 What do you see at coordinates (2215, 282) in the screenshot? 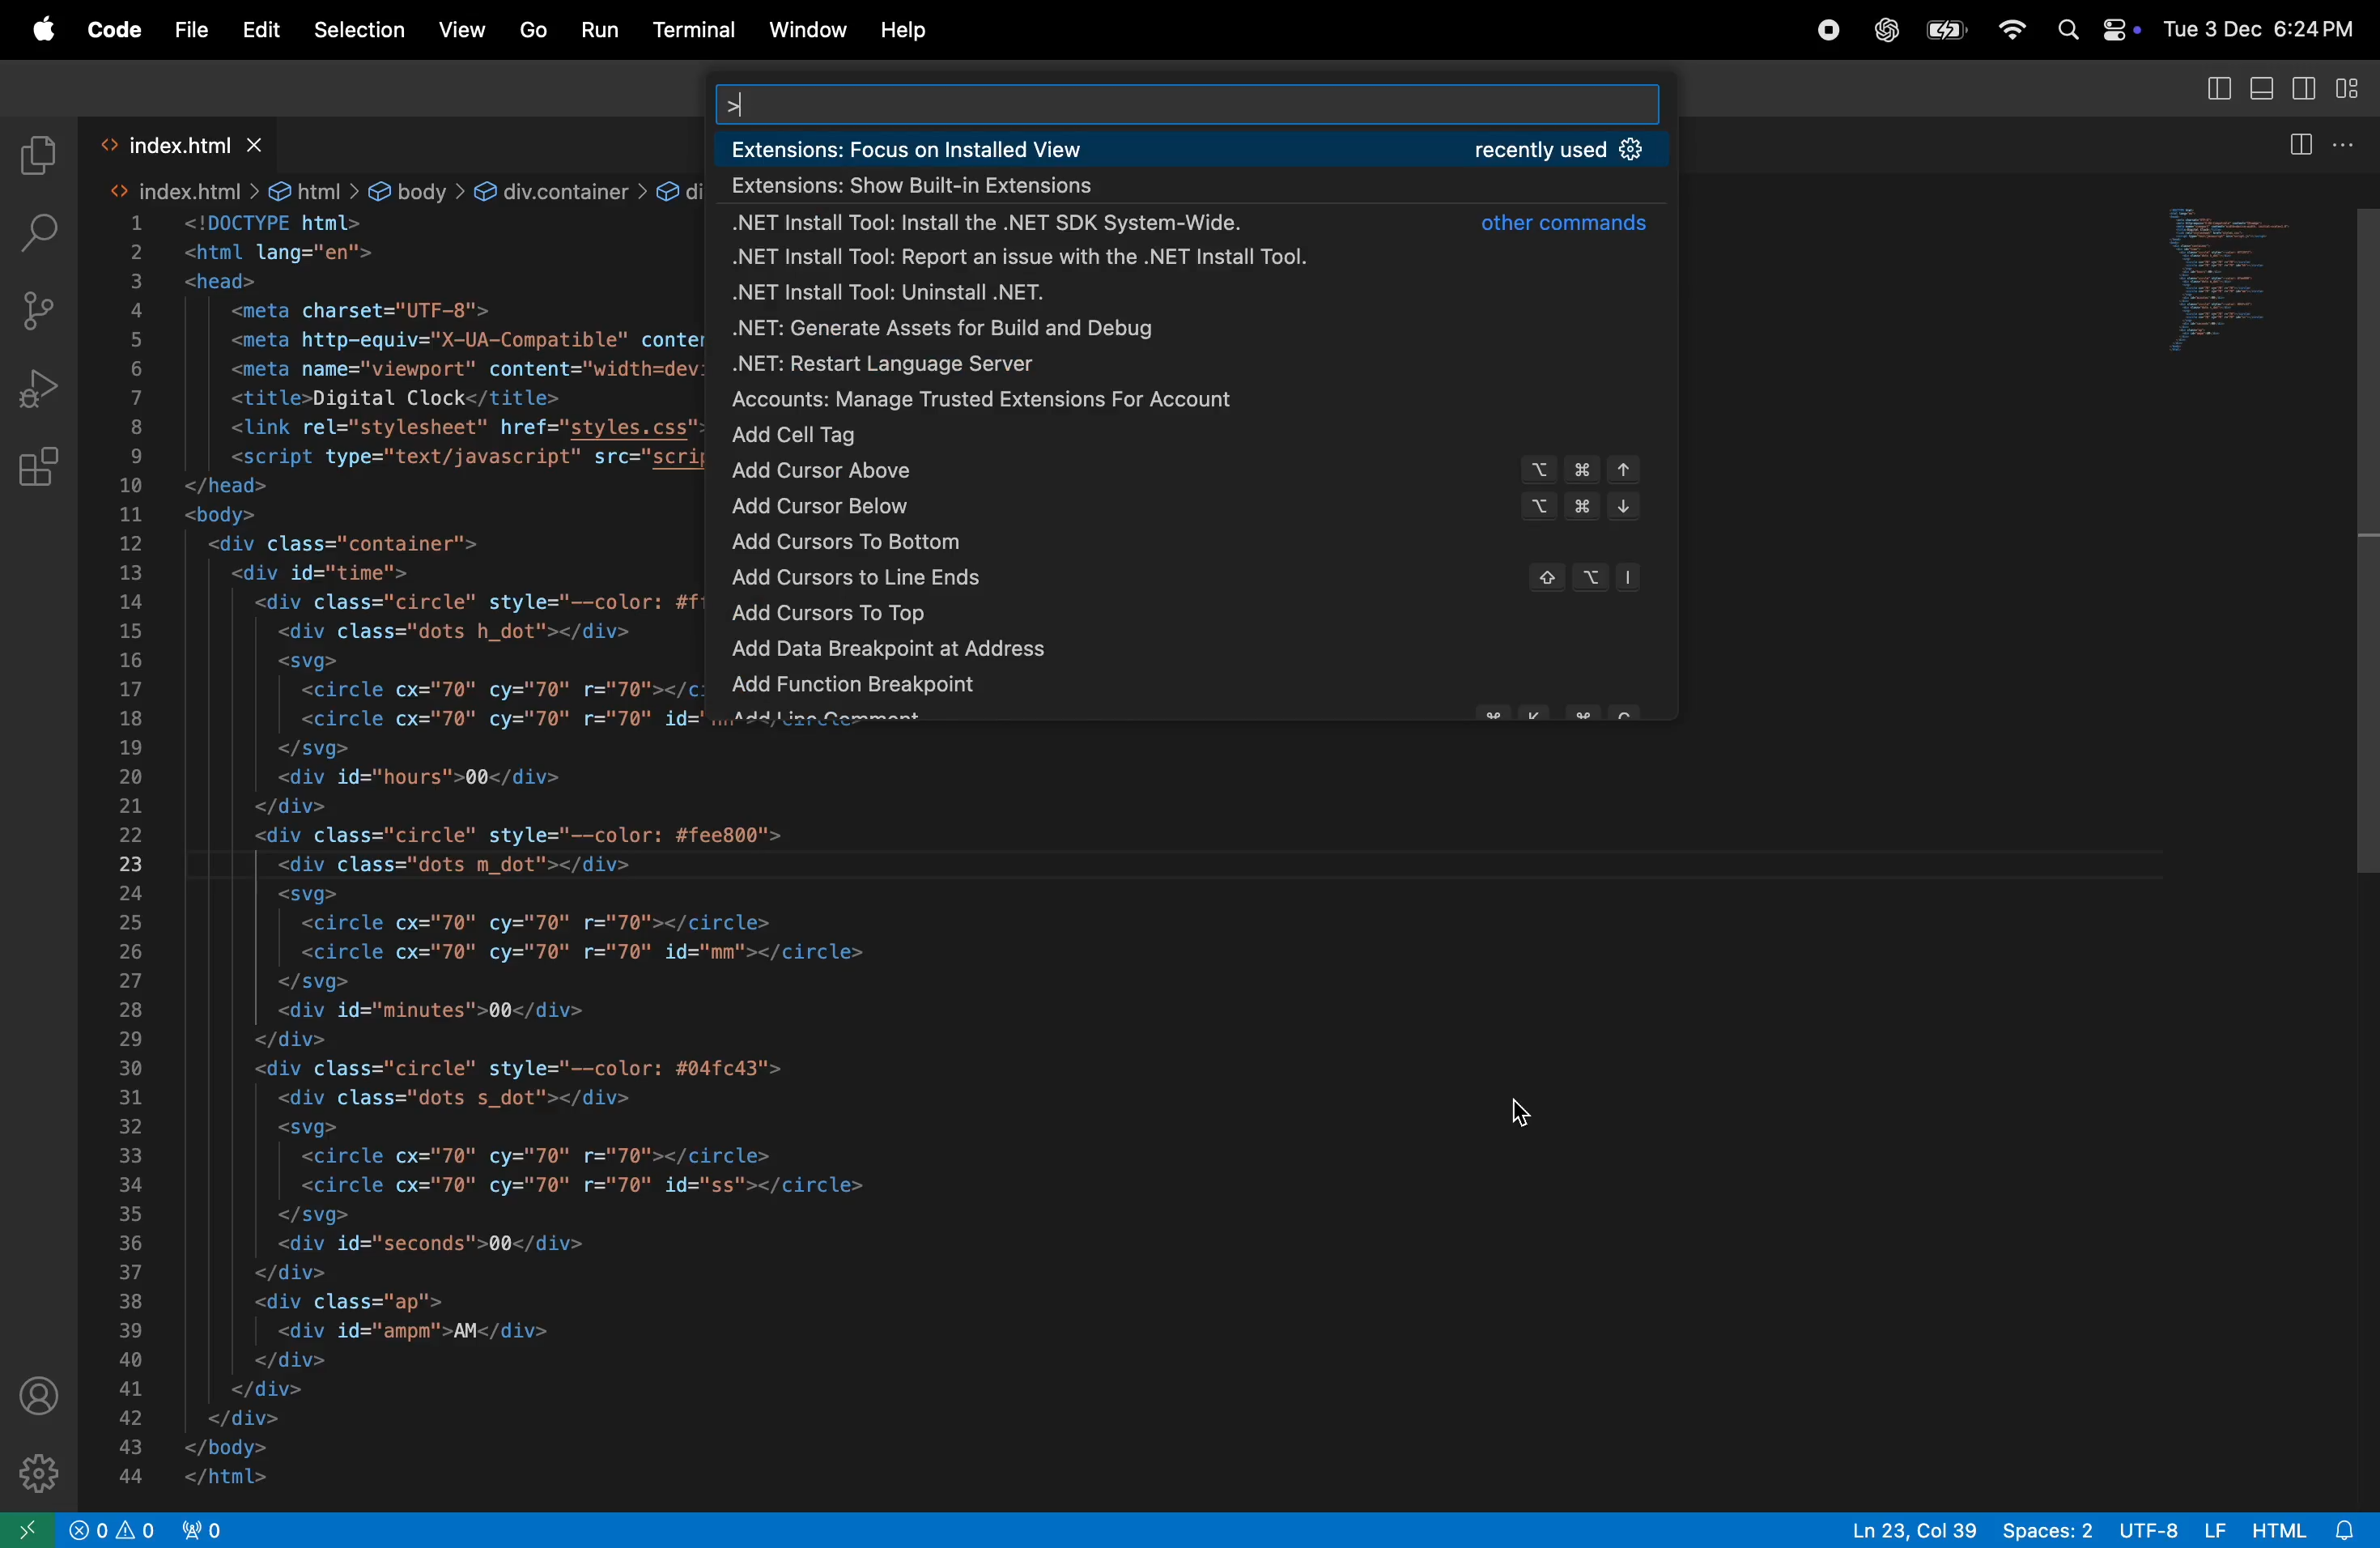
I see `preview window` at bounding box center [2215, 282].